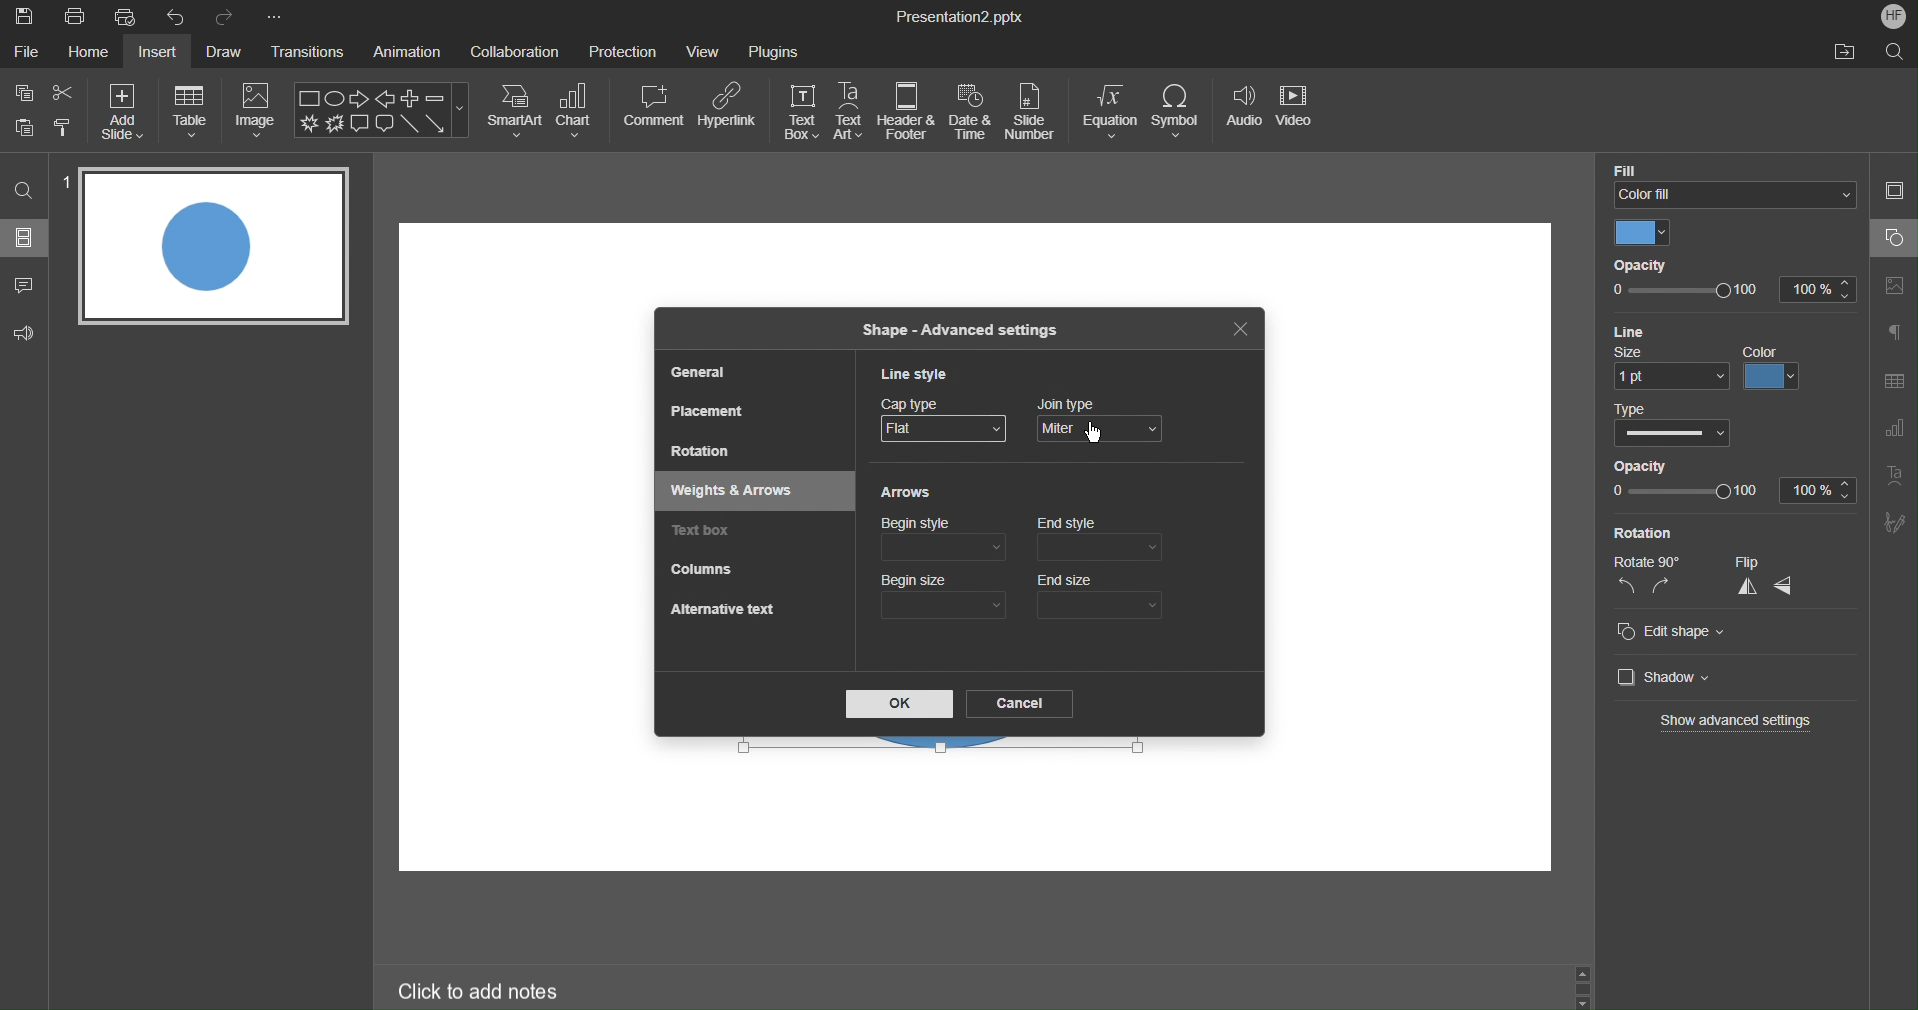 This screenshot has width=1918, height=1010. I want to click on More, so click(274, 17).